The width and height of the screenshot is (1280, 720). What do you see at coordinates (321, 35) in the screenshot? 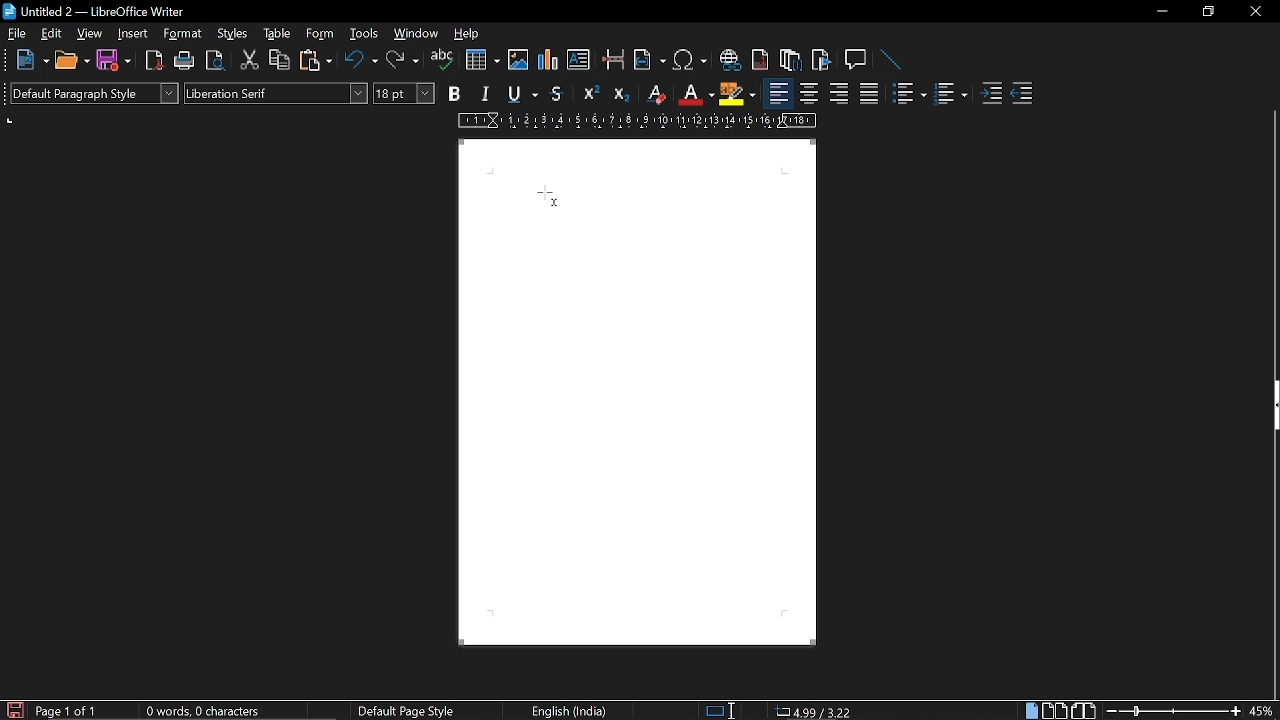
I see `form` at bounding box center [321, 35].